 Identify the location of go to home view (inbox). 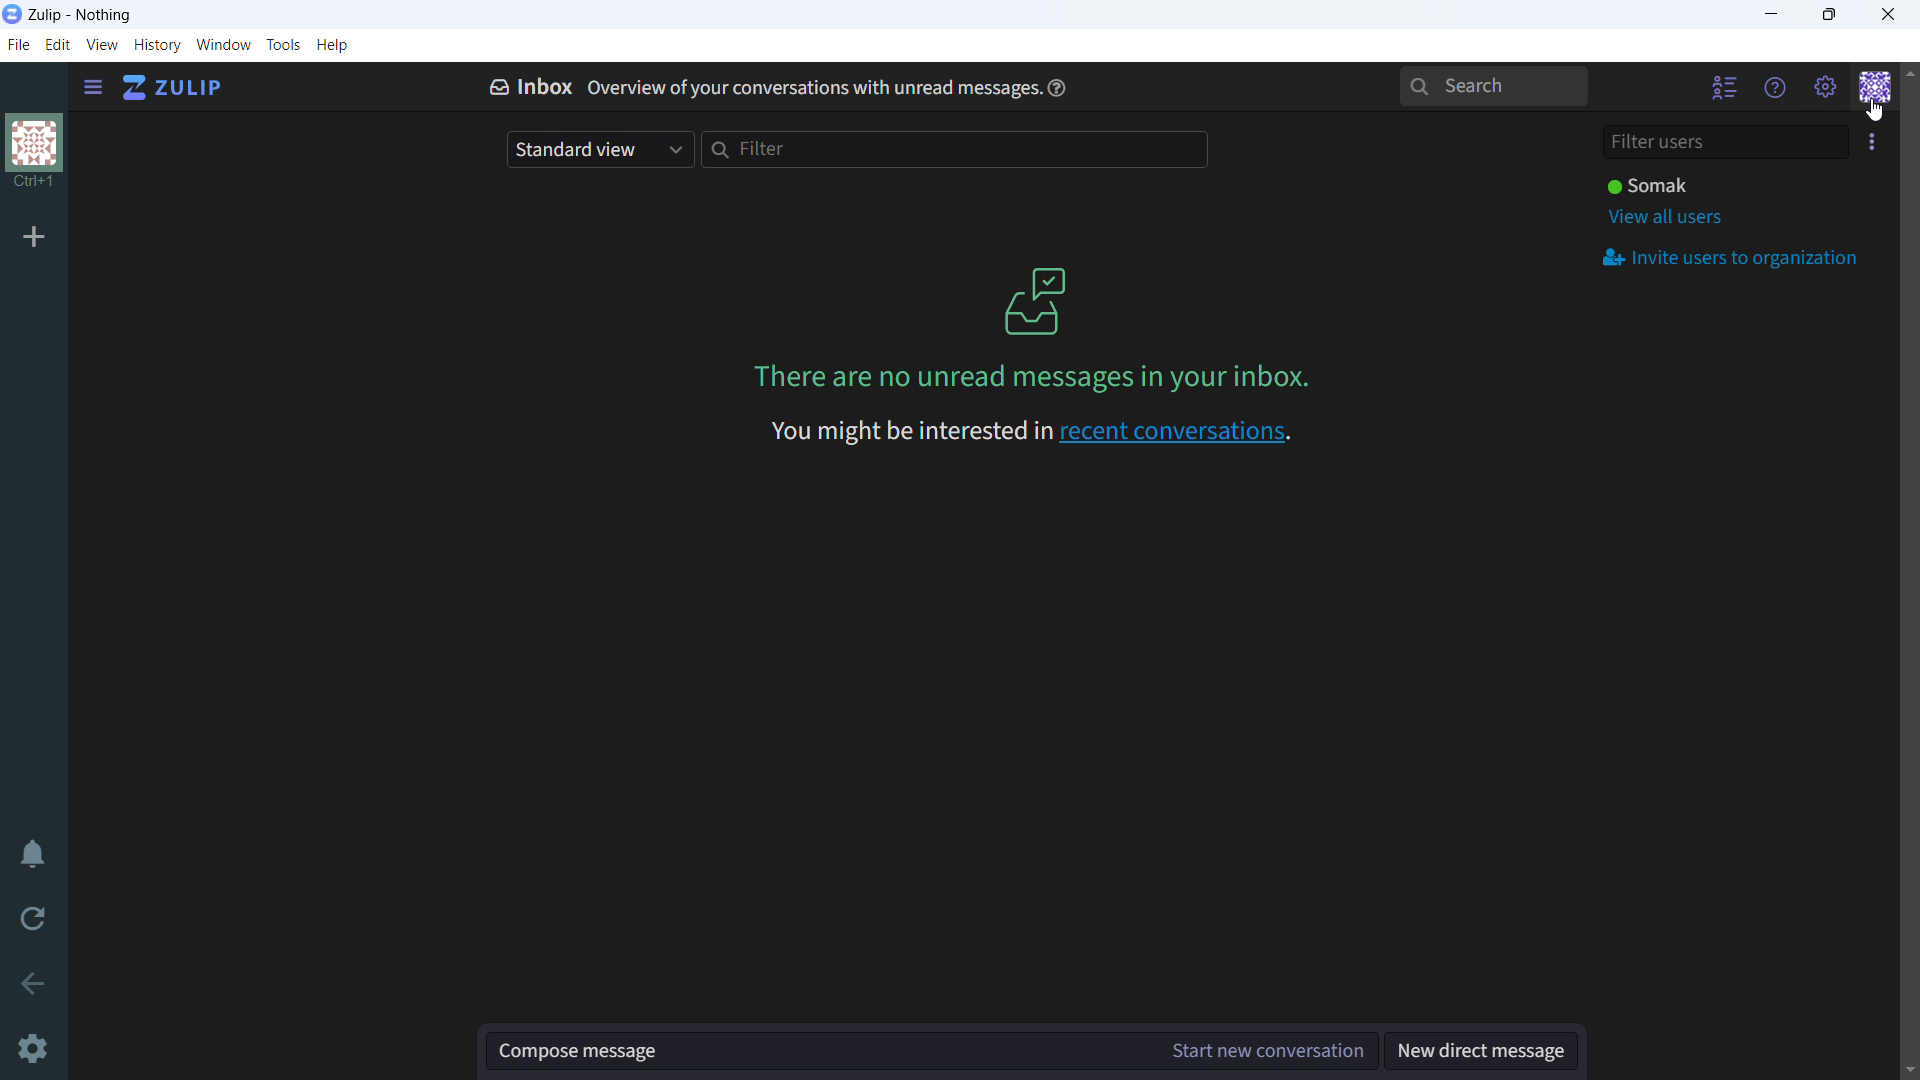
(174, 88).